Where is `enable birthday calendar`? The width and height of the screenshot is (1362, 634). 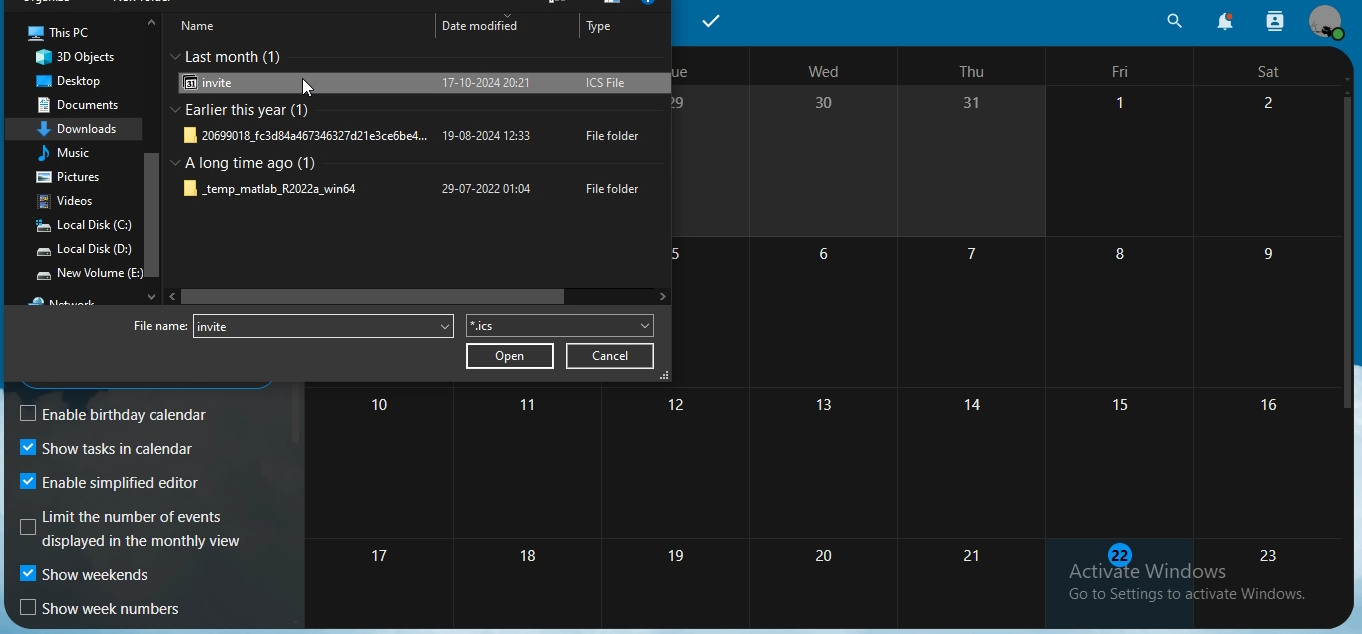
enable birthday calendar is located at coordinates (130, 414).